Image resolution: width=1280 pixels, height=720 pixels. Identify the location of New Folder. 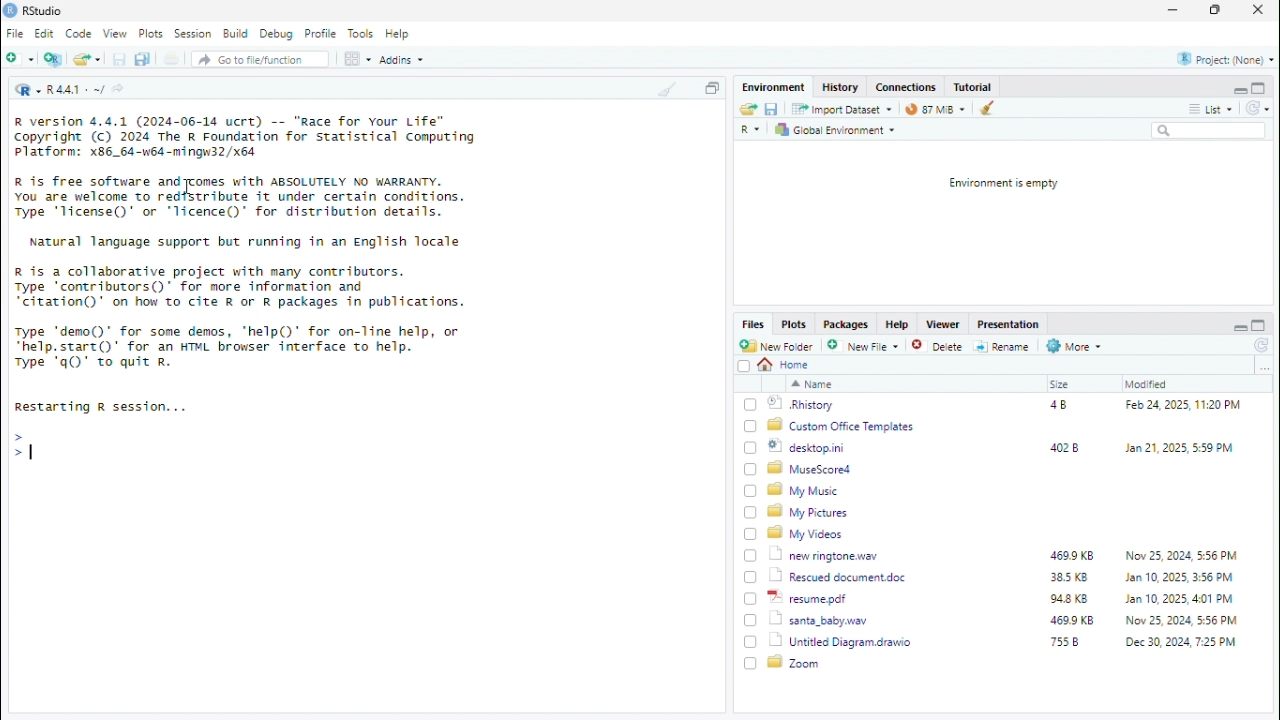
(778, 346).